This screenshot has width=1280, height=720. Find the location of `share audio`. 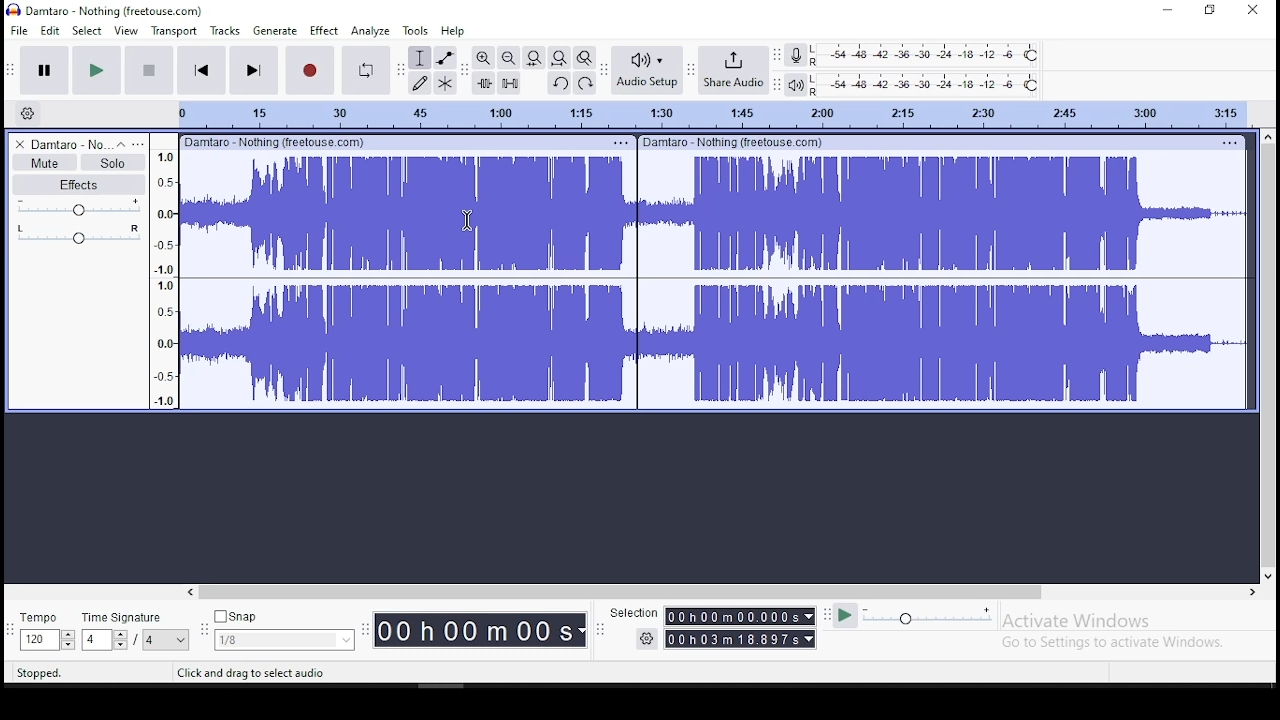

share audio is located at coordinates (732, 72).